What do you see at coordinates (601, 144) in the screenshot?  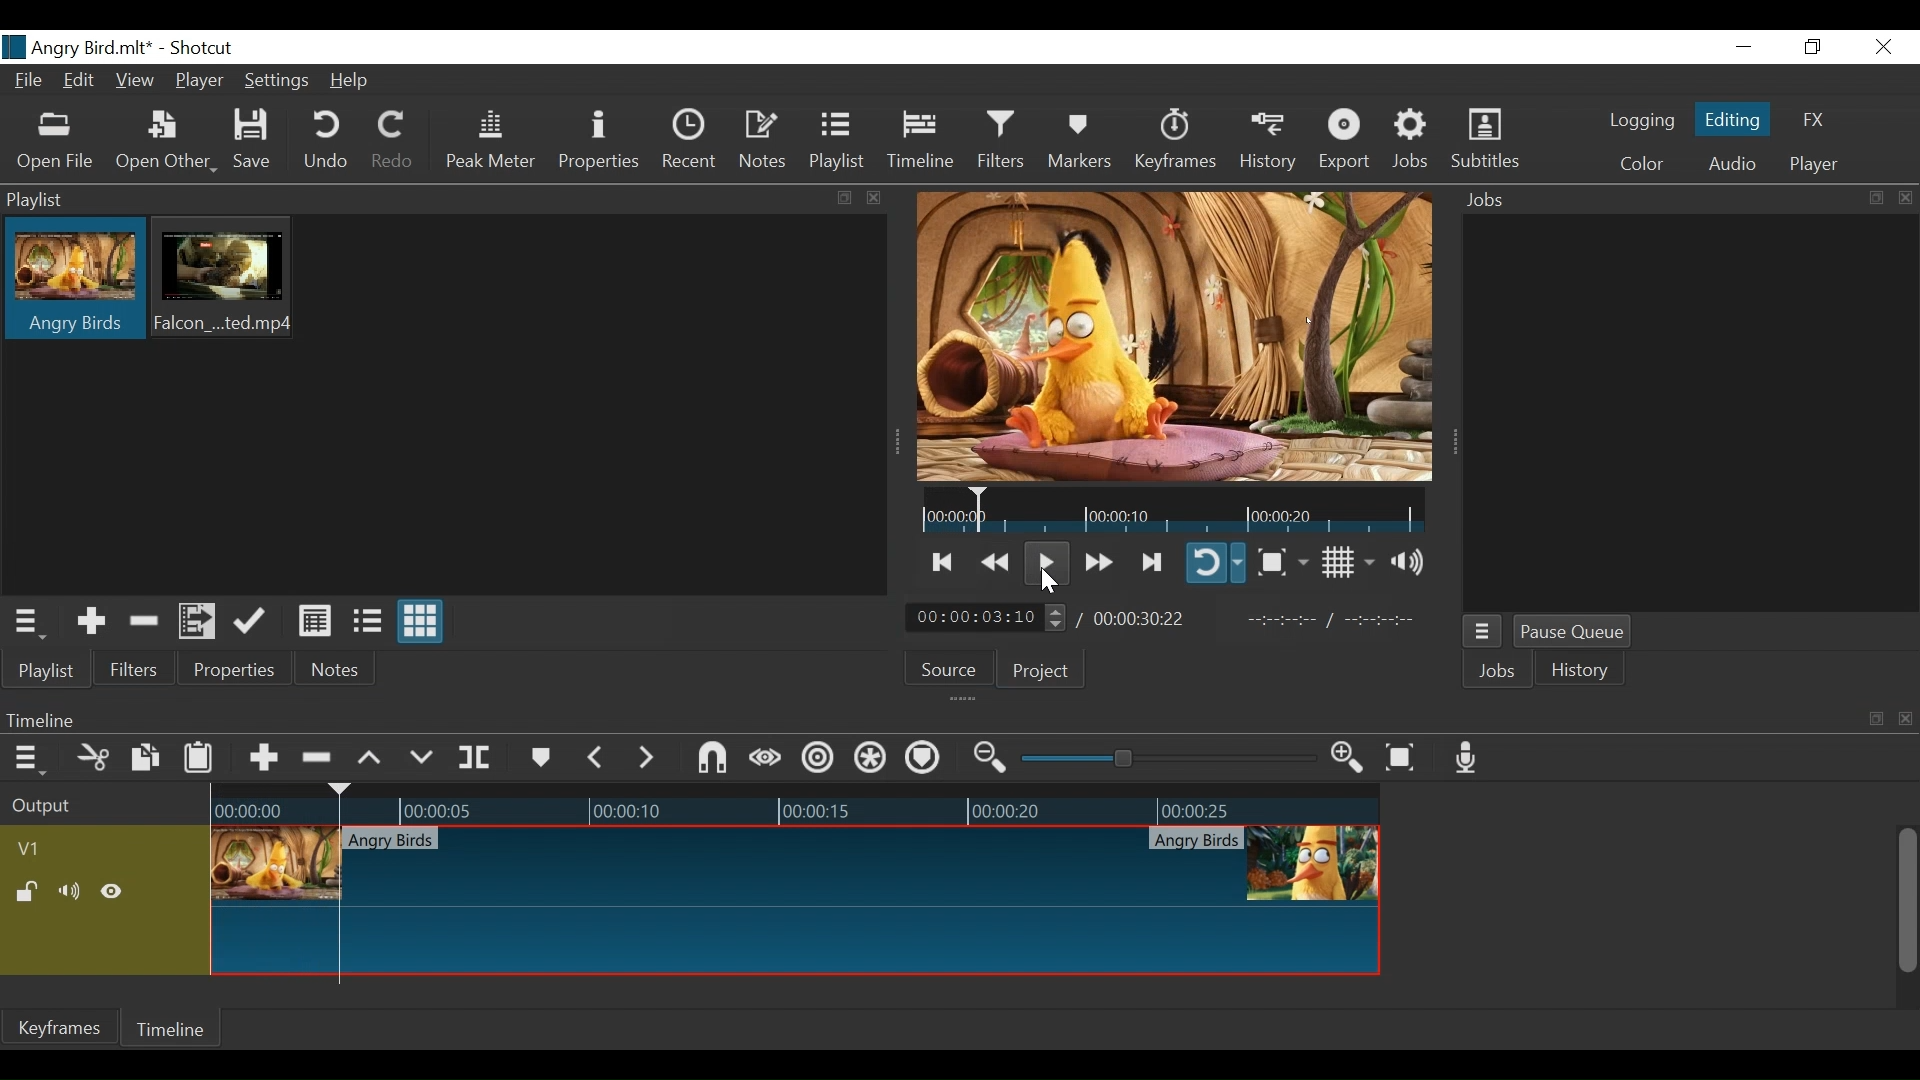 I see `Properties` at bounding box center [601, 144].